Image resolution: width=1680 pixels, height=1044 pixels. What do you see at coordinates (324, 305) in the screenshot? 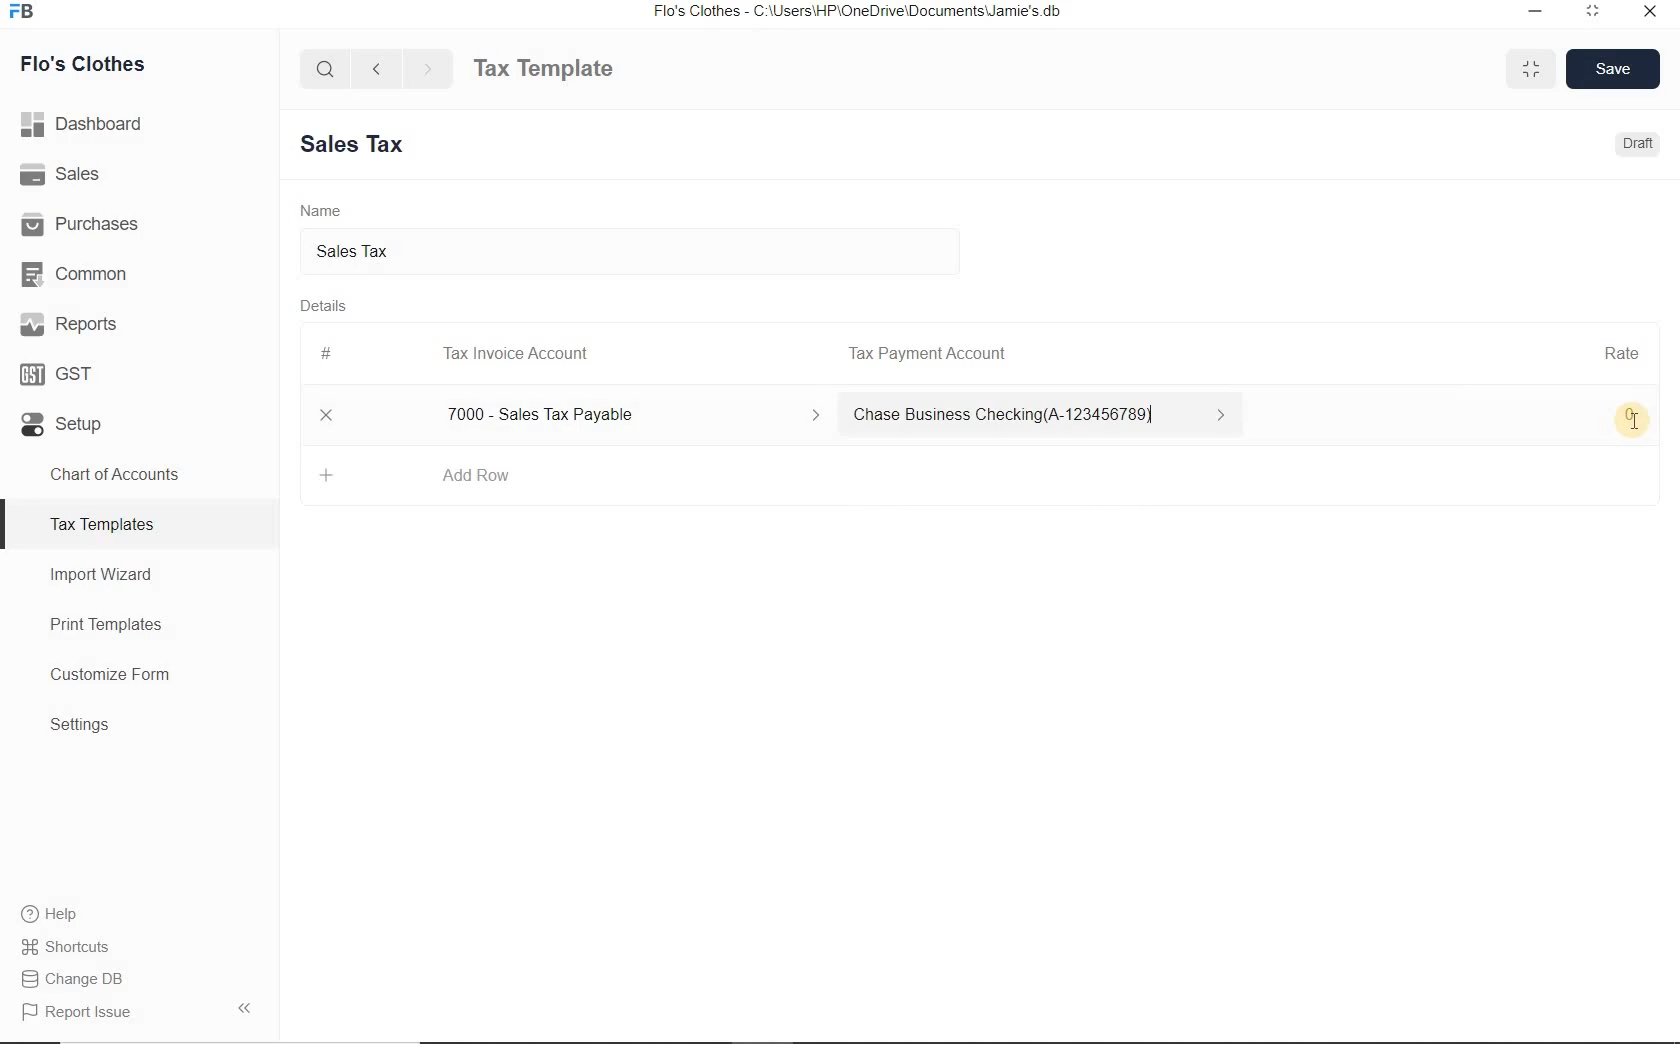
I see `Details` at bounding box center [324, 305].